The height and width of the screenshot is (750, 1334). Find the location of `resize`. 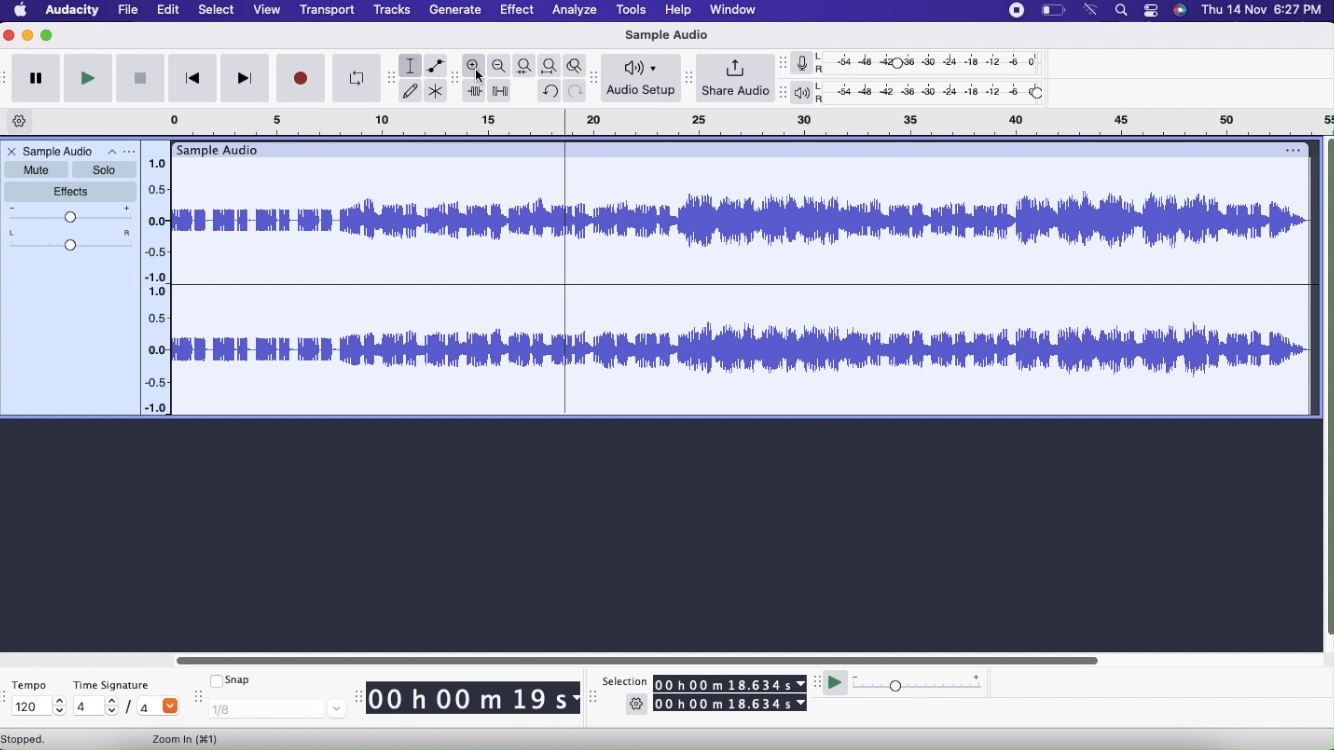

resize is located at coordinates (782, 64).